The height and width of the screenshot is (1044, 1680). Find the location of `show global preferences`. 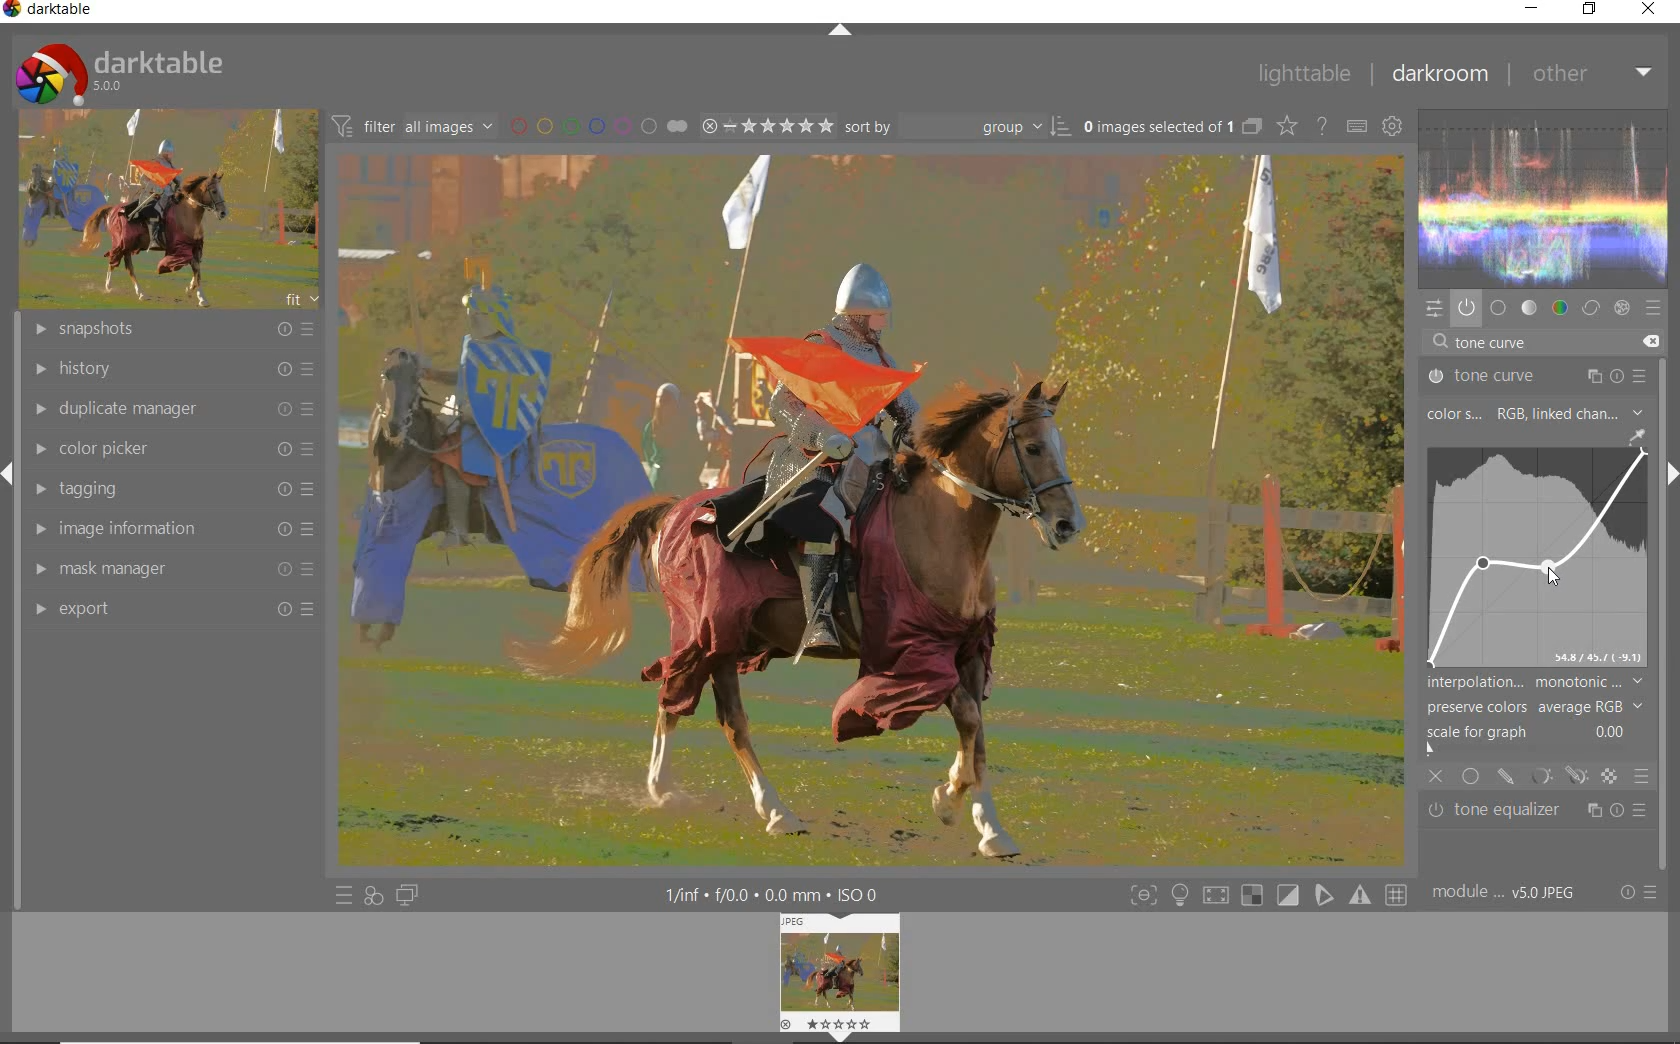

show global preferences is located at coordinates (1391, 128).